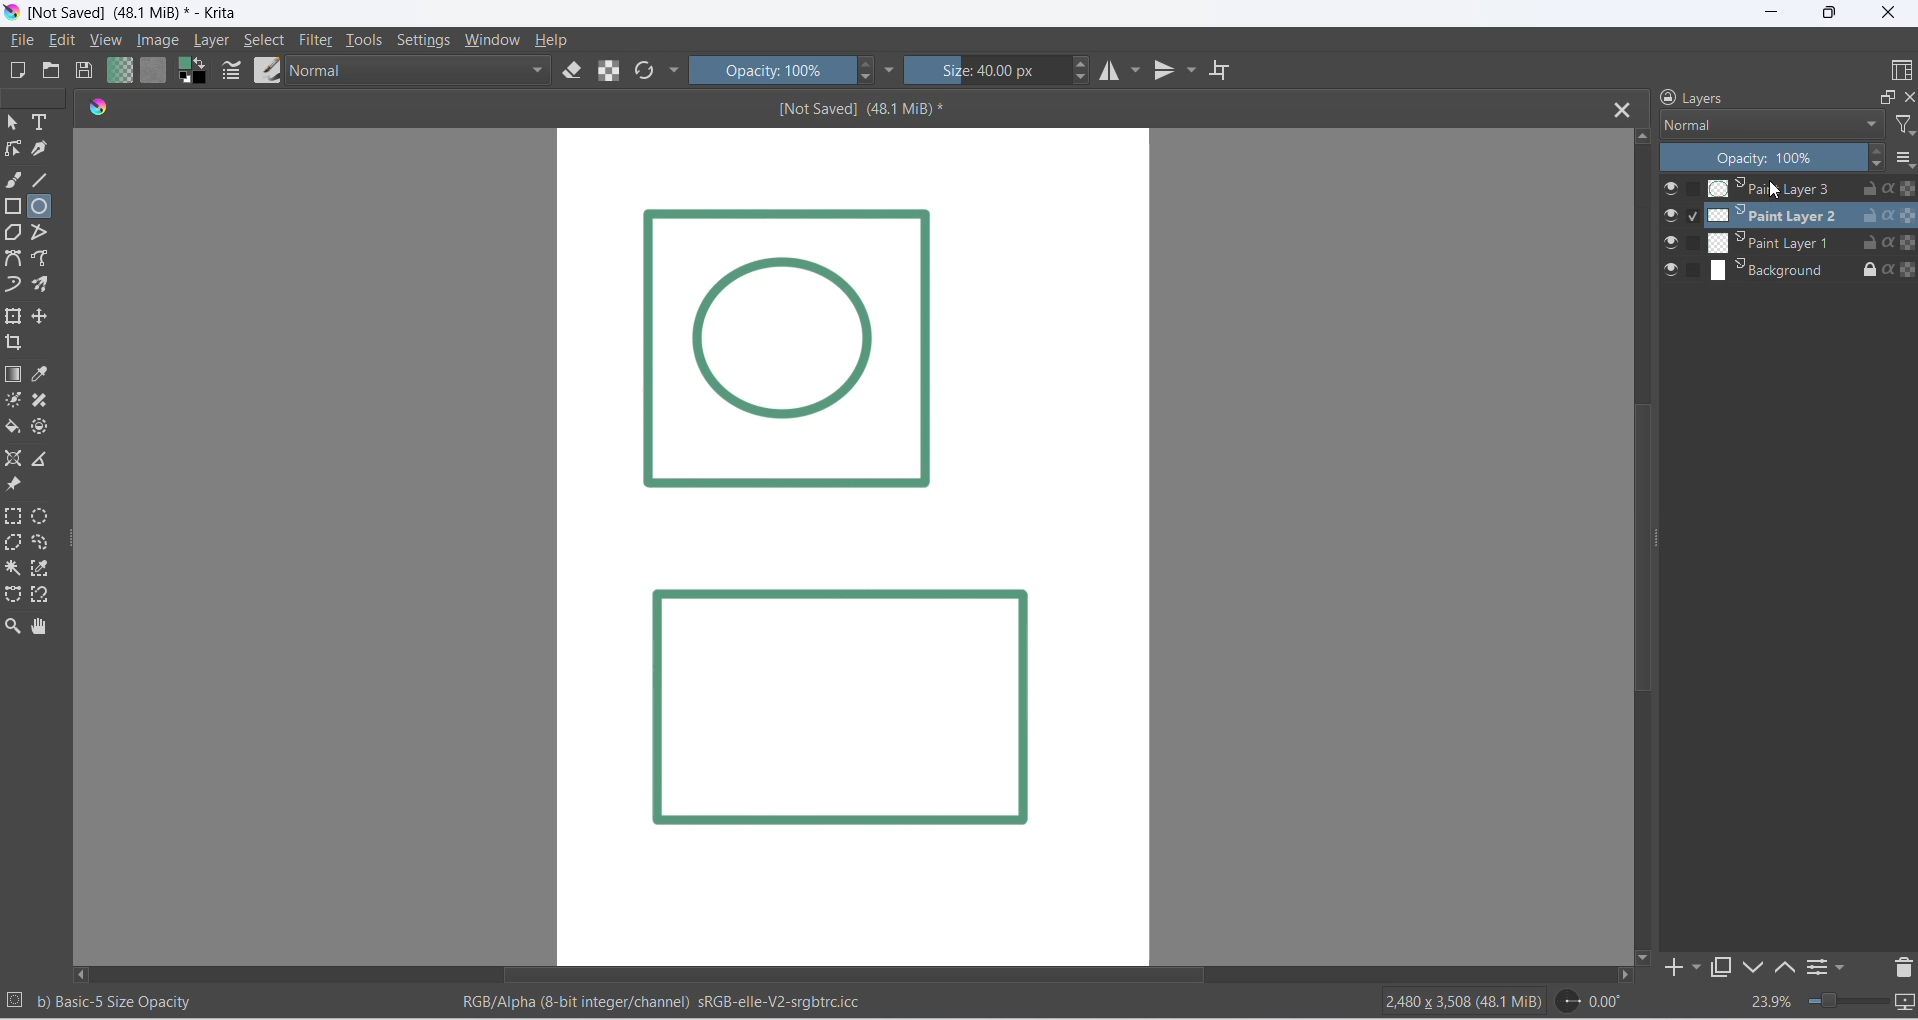  Describe the element at coordinates (47, 259) in the screenshot. I see `freehand path tool` at that location.